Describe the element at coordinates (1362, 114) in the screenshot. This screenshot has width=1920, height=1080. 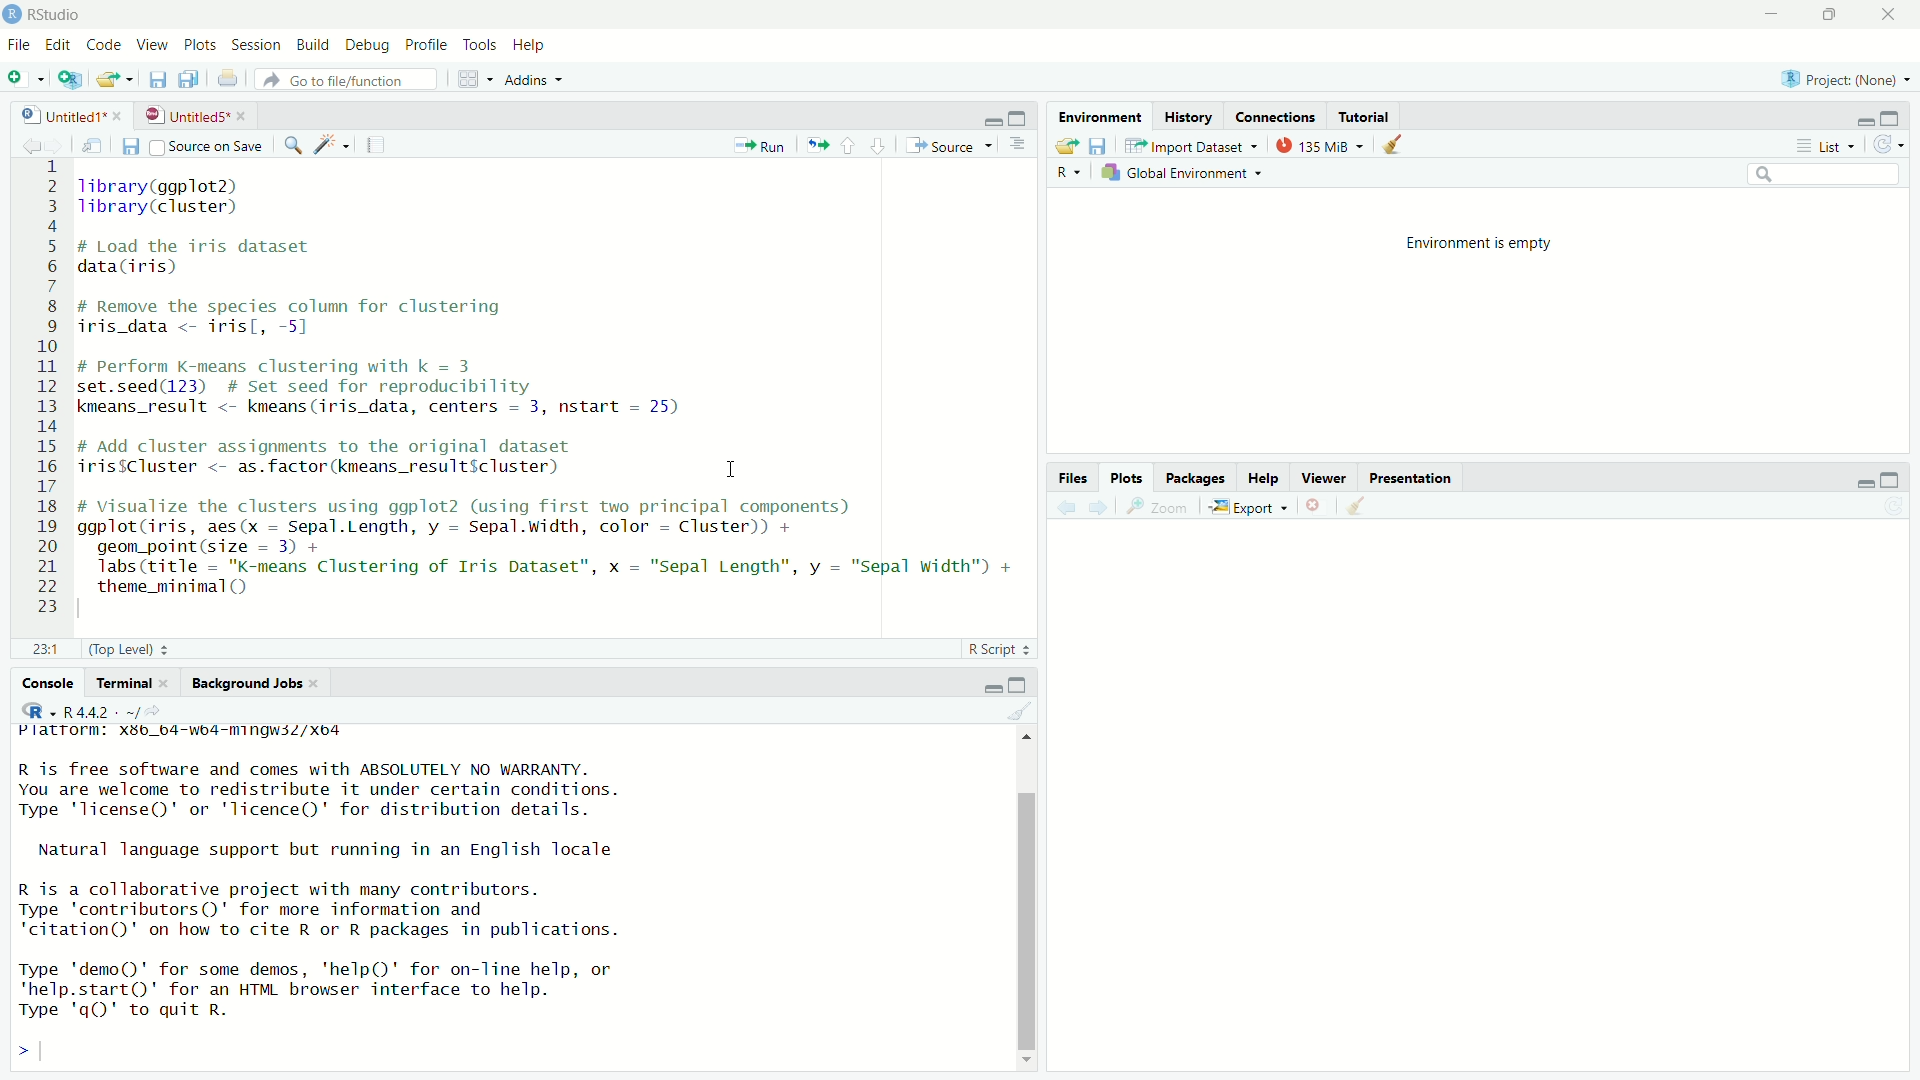
I see `Tutorial` at that location.